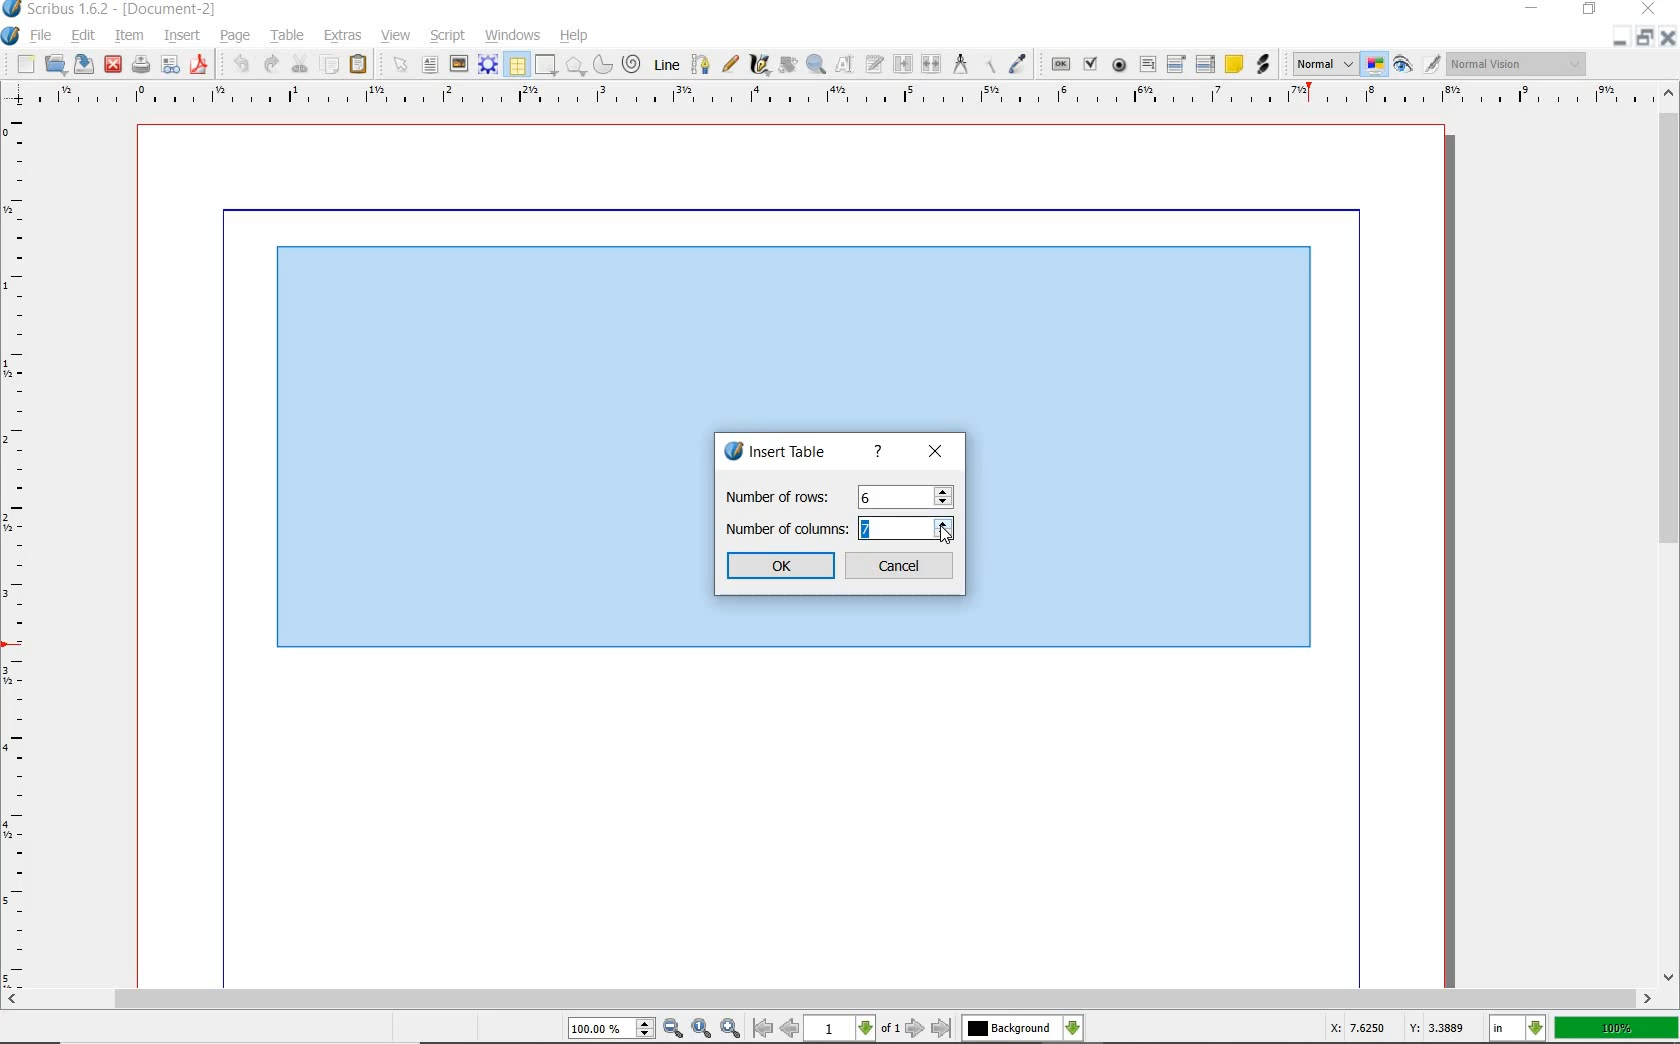 This screenshot has width=1680, height=1044. I want to click on link annotation, so click(1267, 65).